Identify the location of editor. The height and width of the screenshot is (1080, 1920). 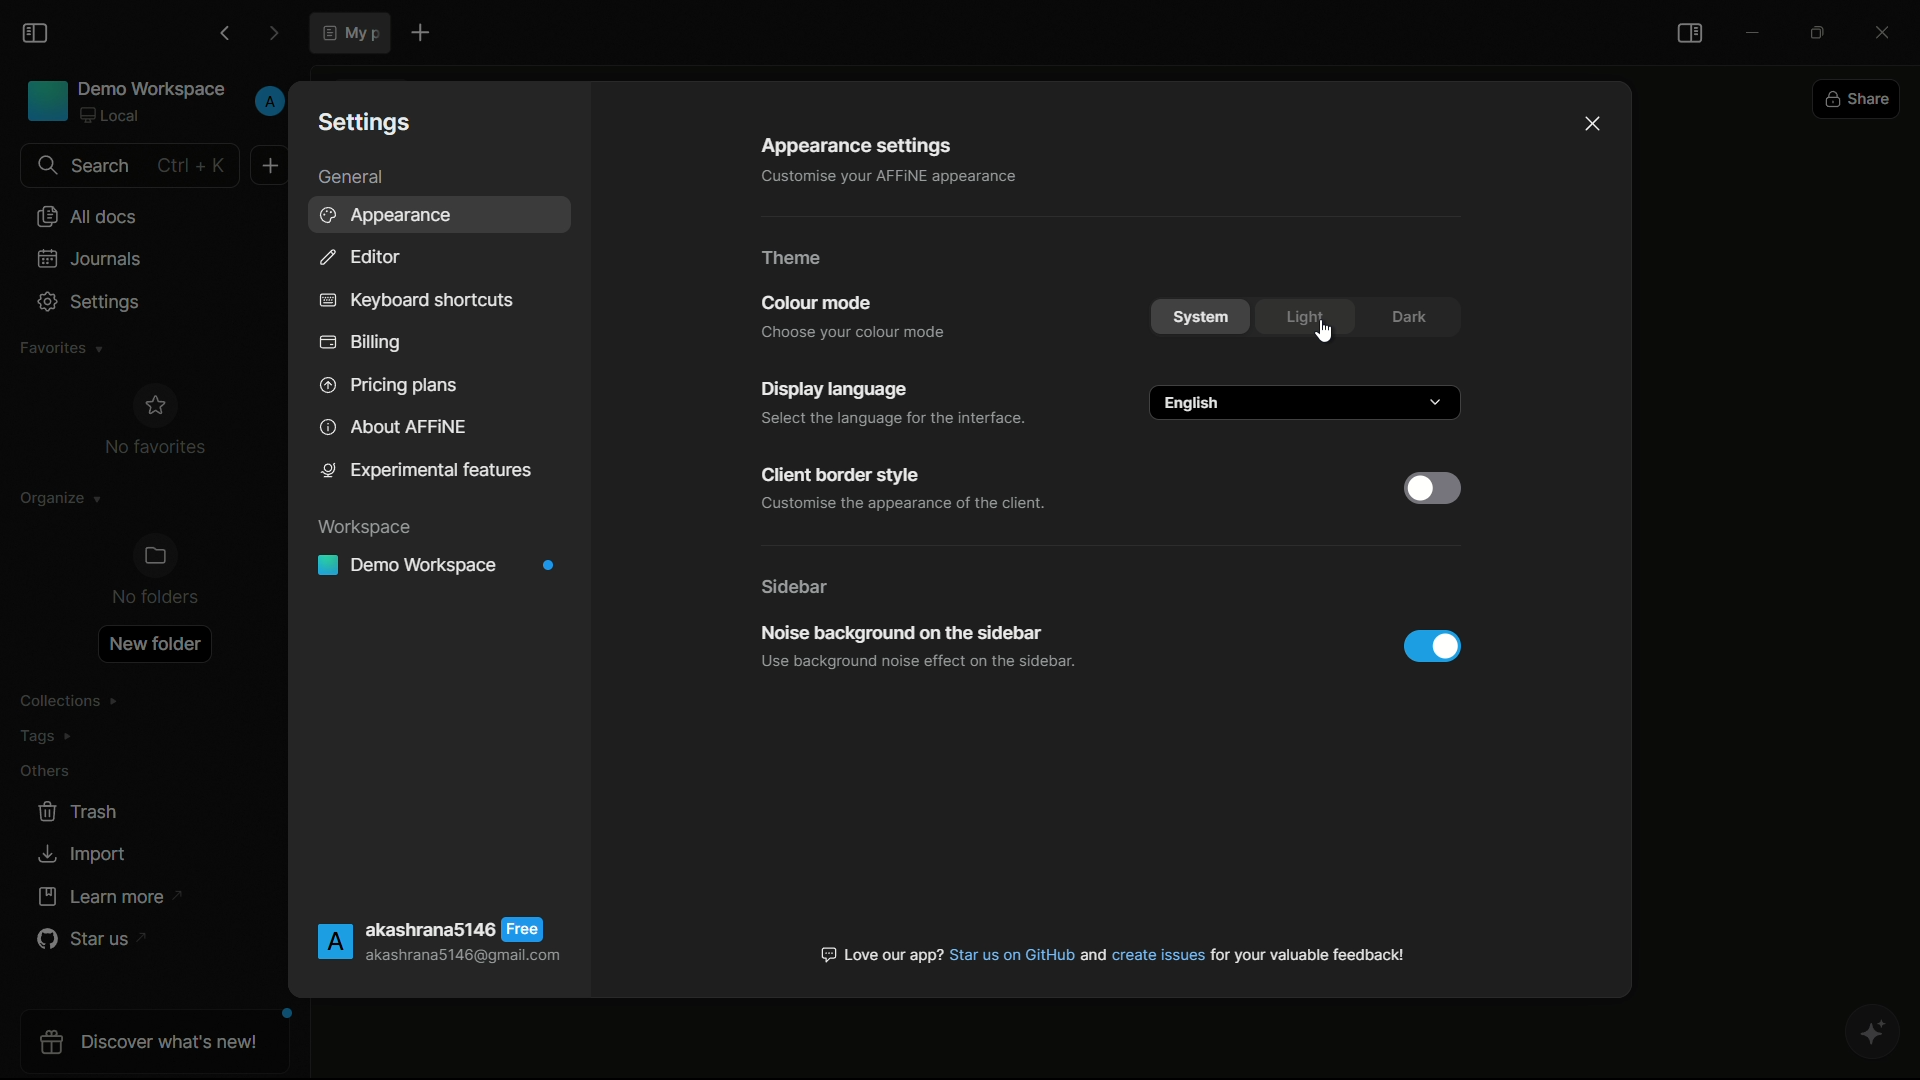
(358, 257).